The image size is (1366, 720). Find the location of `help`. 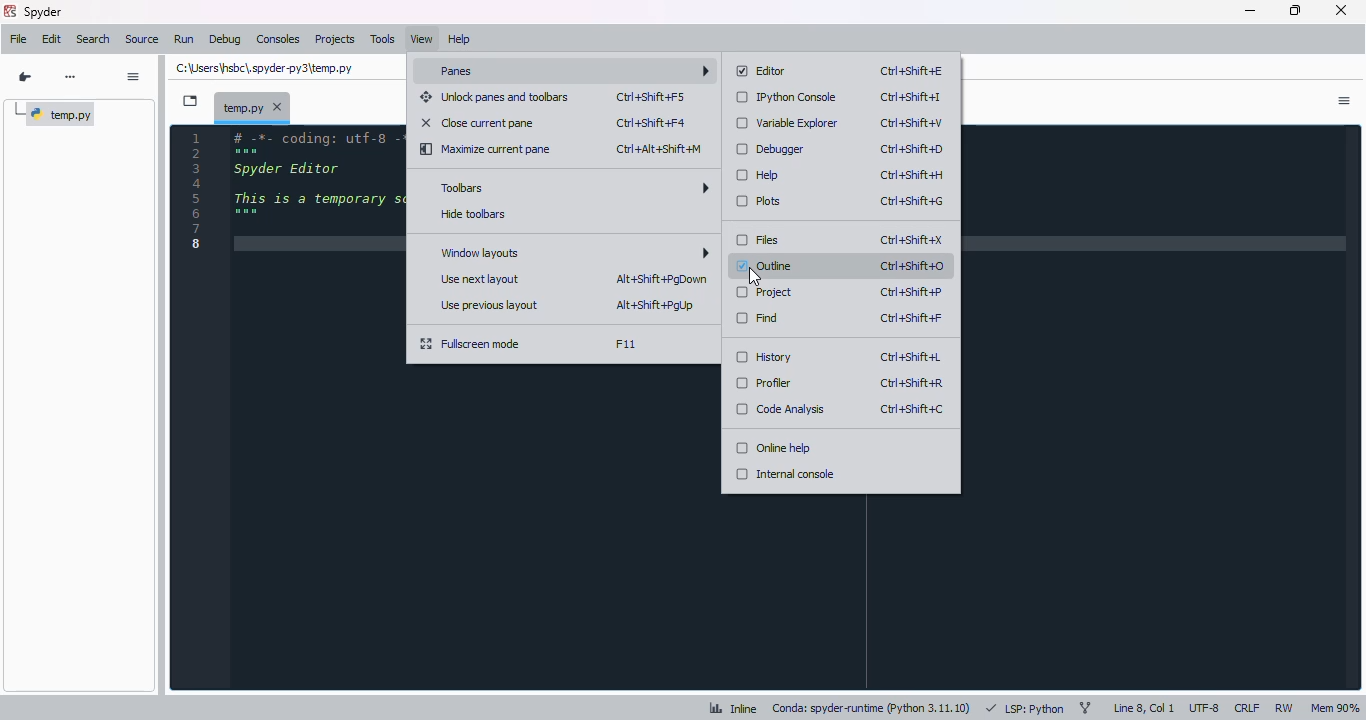

help is located at coordinates (757, 175).